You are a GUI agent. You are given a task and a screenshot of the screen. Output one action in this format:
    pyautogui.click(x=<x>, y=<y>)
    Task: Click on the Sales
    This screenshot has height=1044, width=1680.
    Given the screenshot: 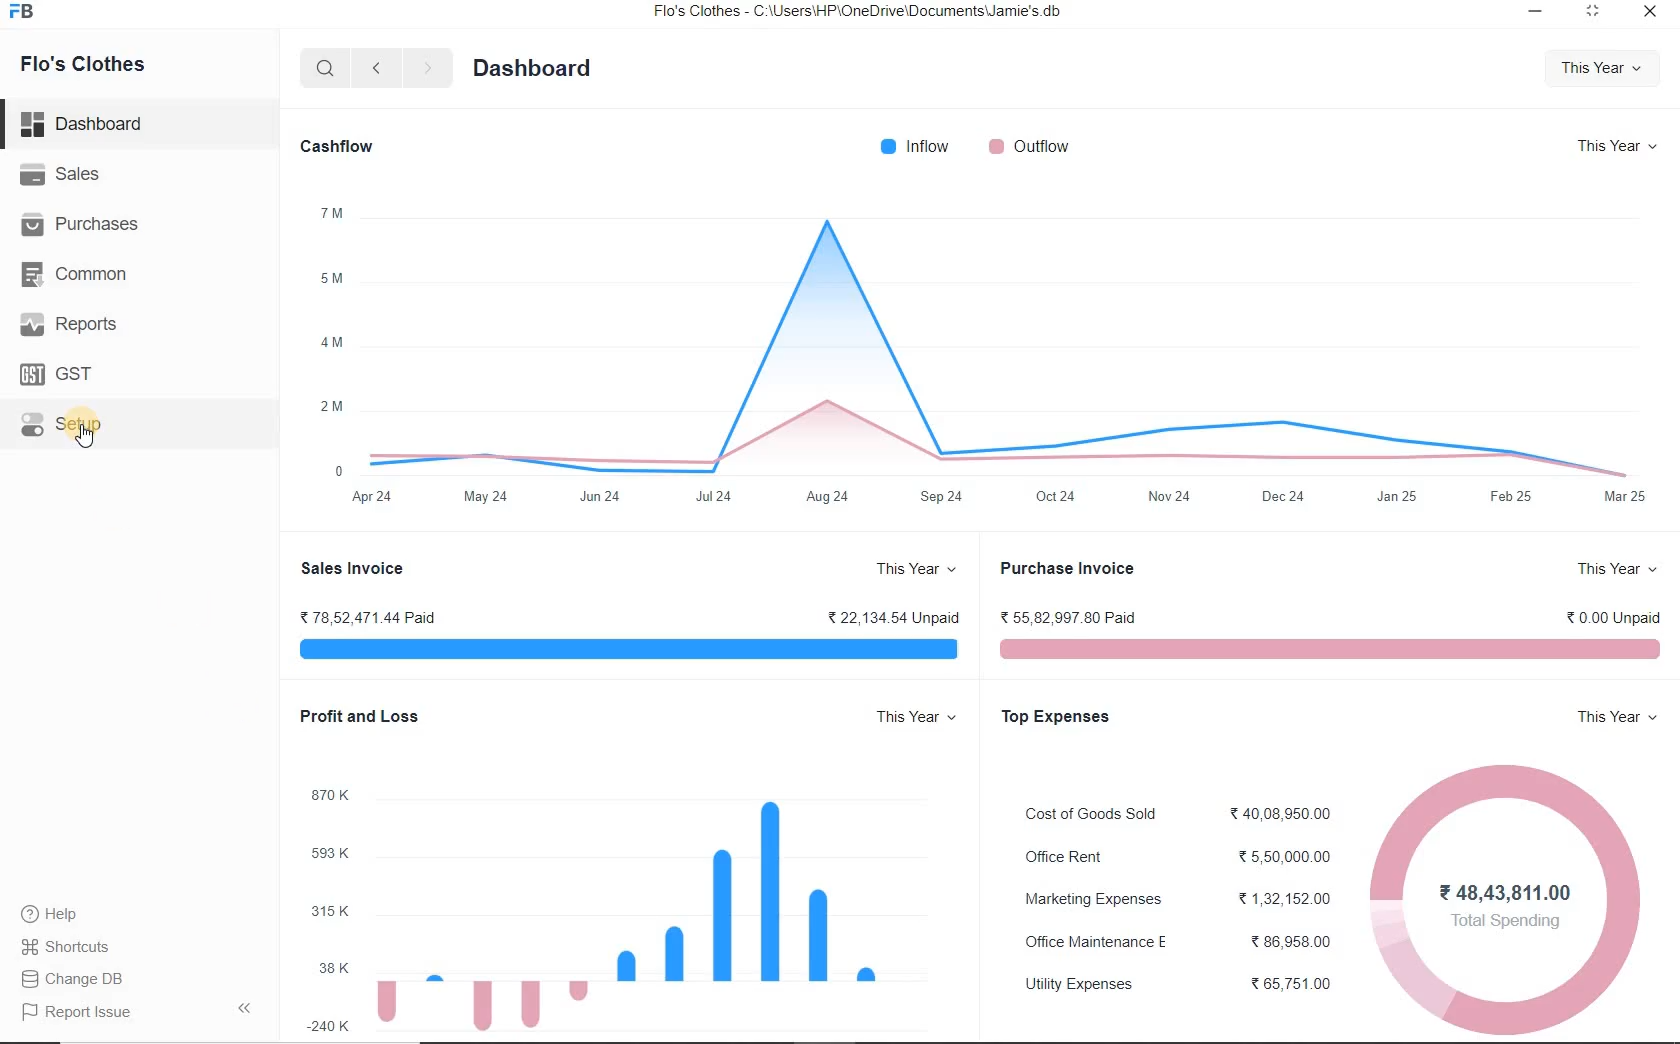 What is the action you would take?
    pyautogui.click(x=64, y=176)
    